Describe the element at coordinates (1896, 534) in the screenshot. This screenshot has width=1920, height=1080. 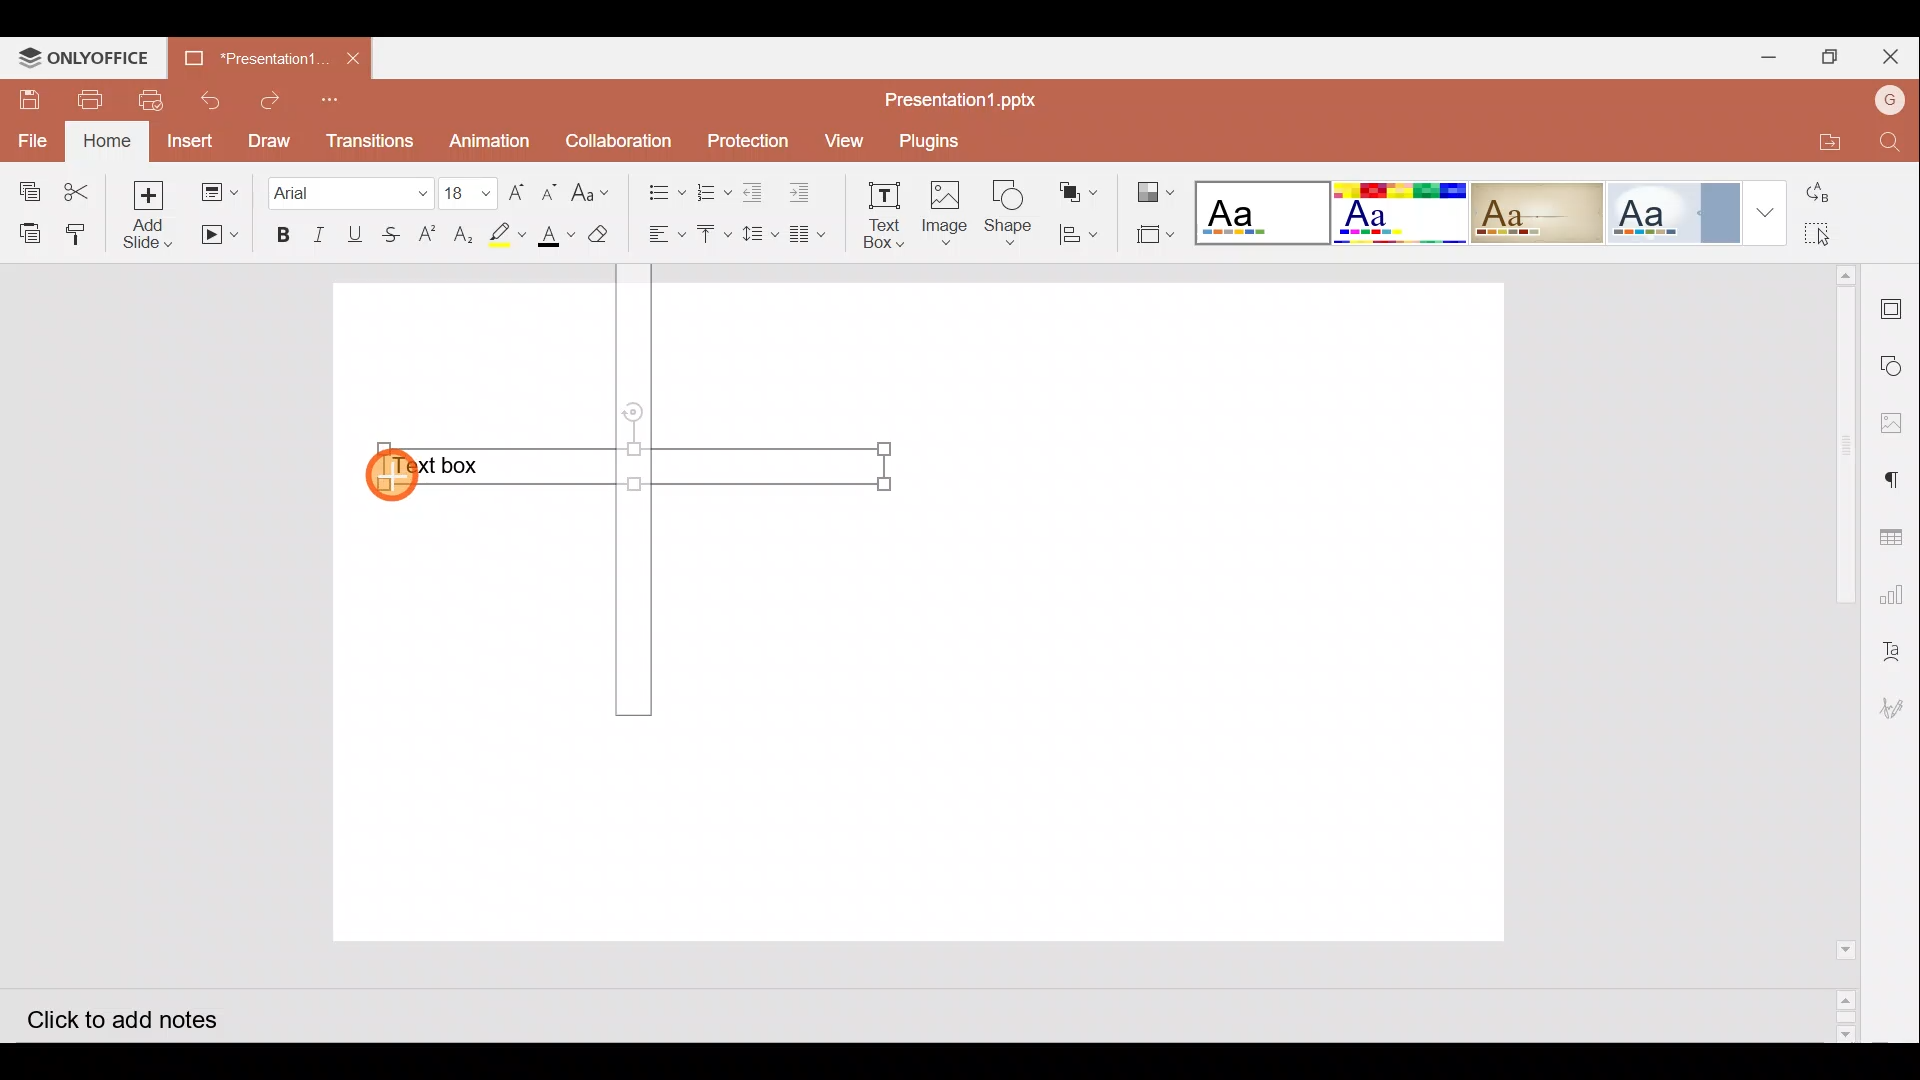
I see `Table settings` at that location.